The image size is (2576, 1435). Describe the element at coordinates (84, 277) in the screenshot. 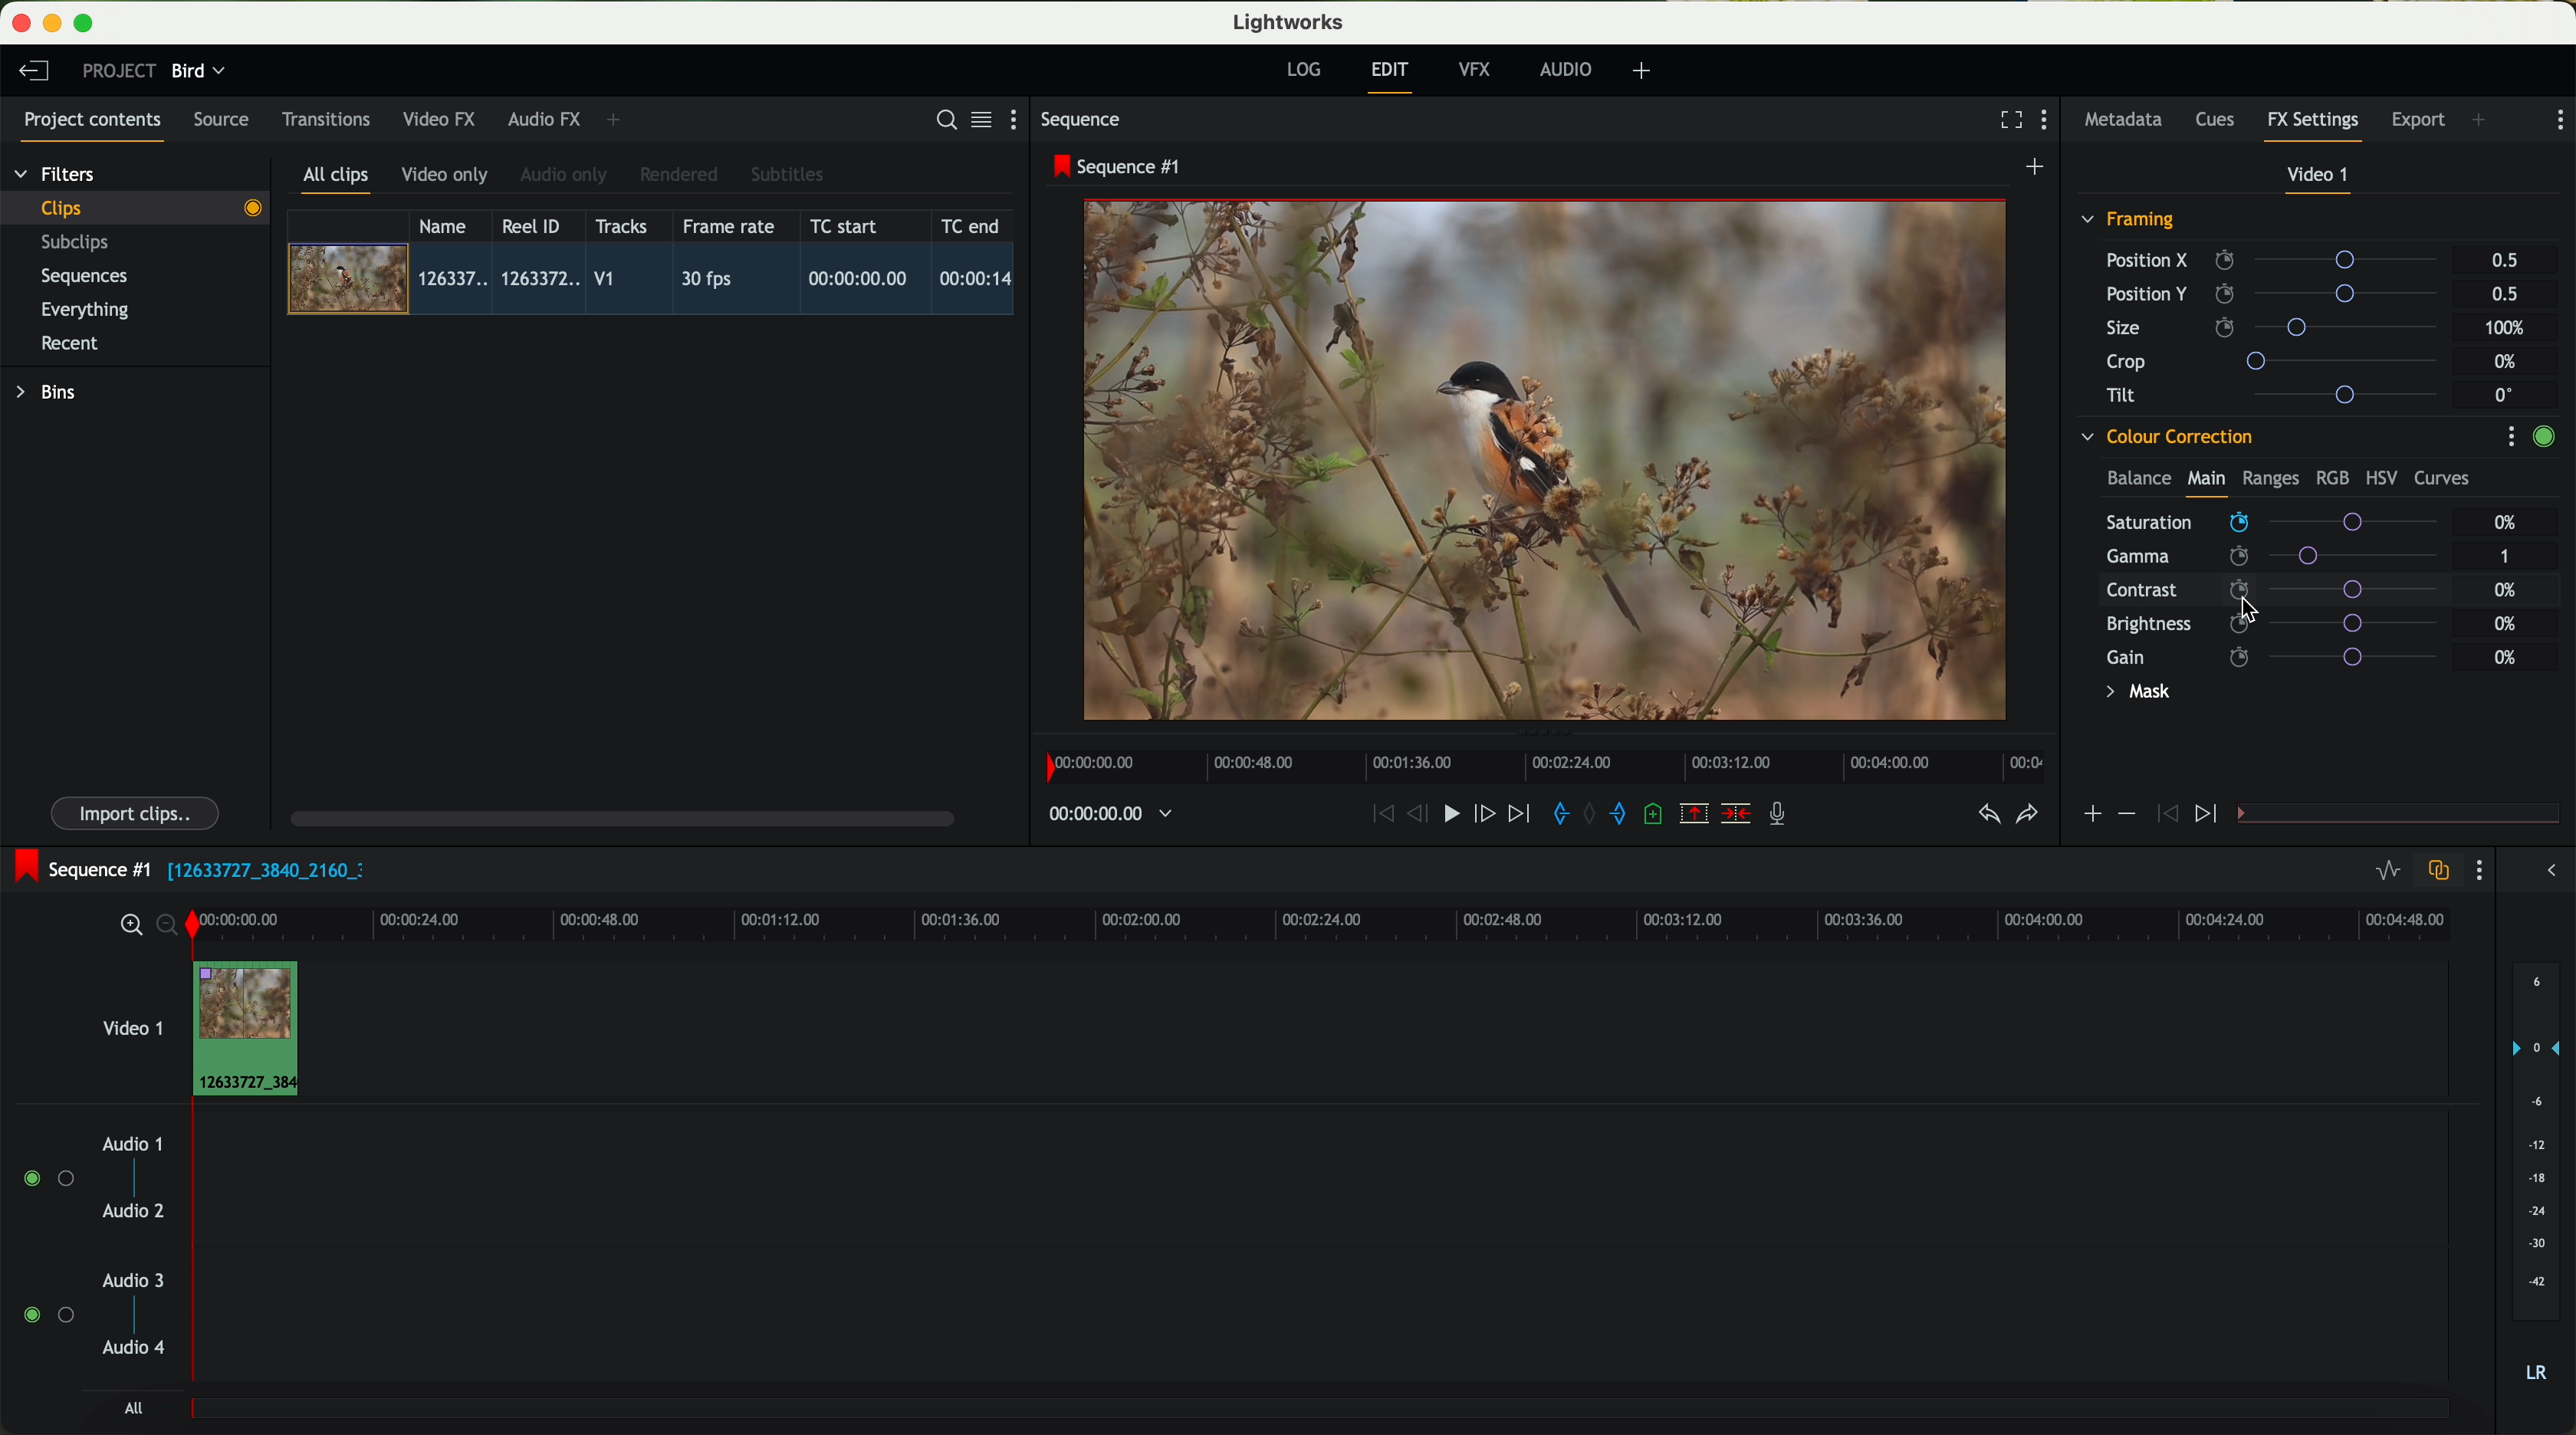

I see `sequences` at that location.